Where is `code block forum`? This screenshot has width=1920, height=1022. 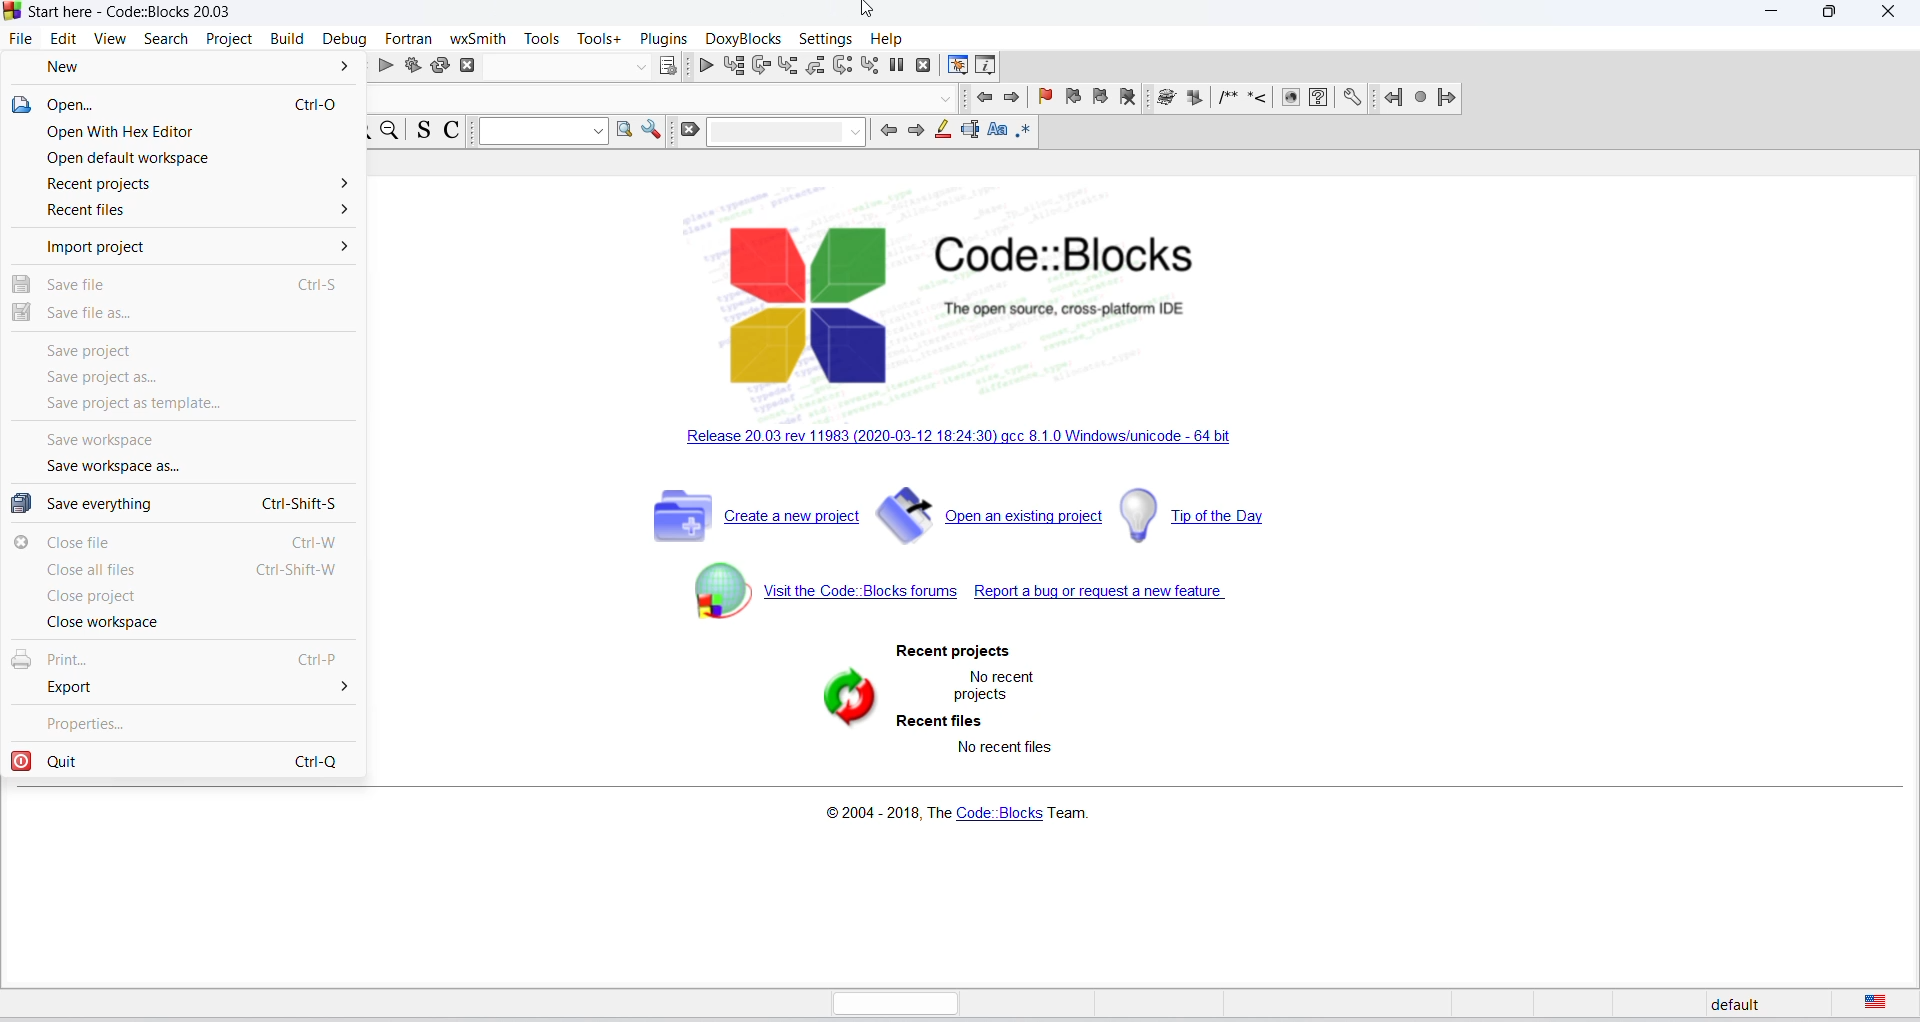
code block forum is located at coordinates (801, 592).